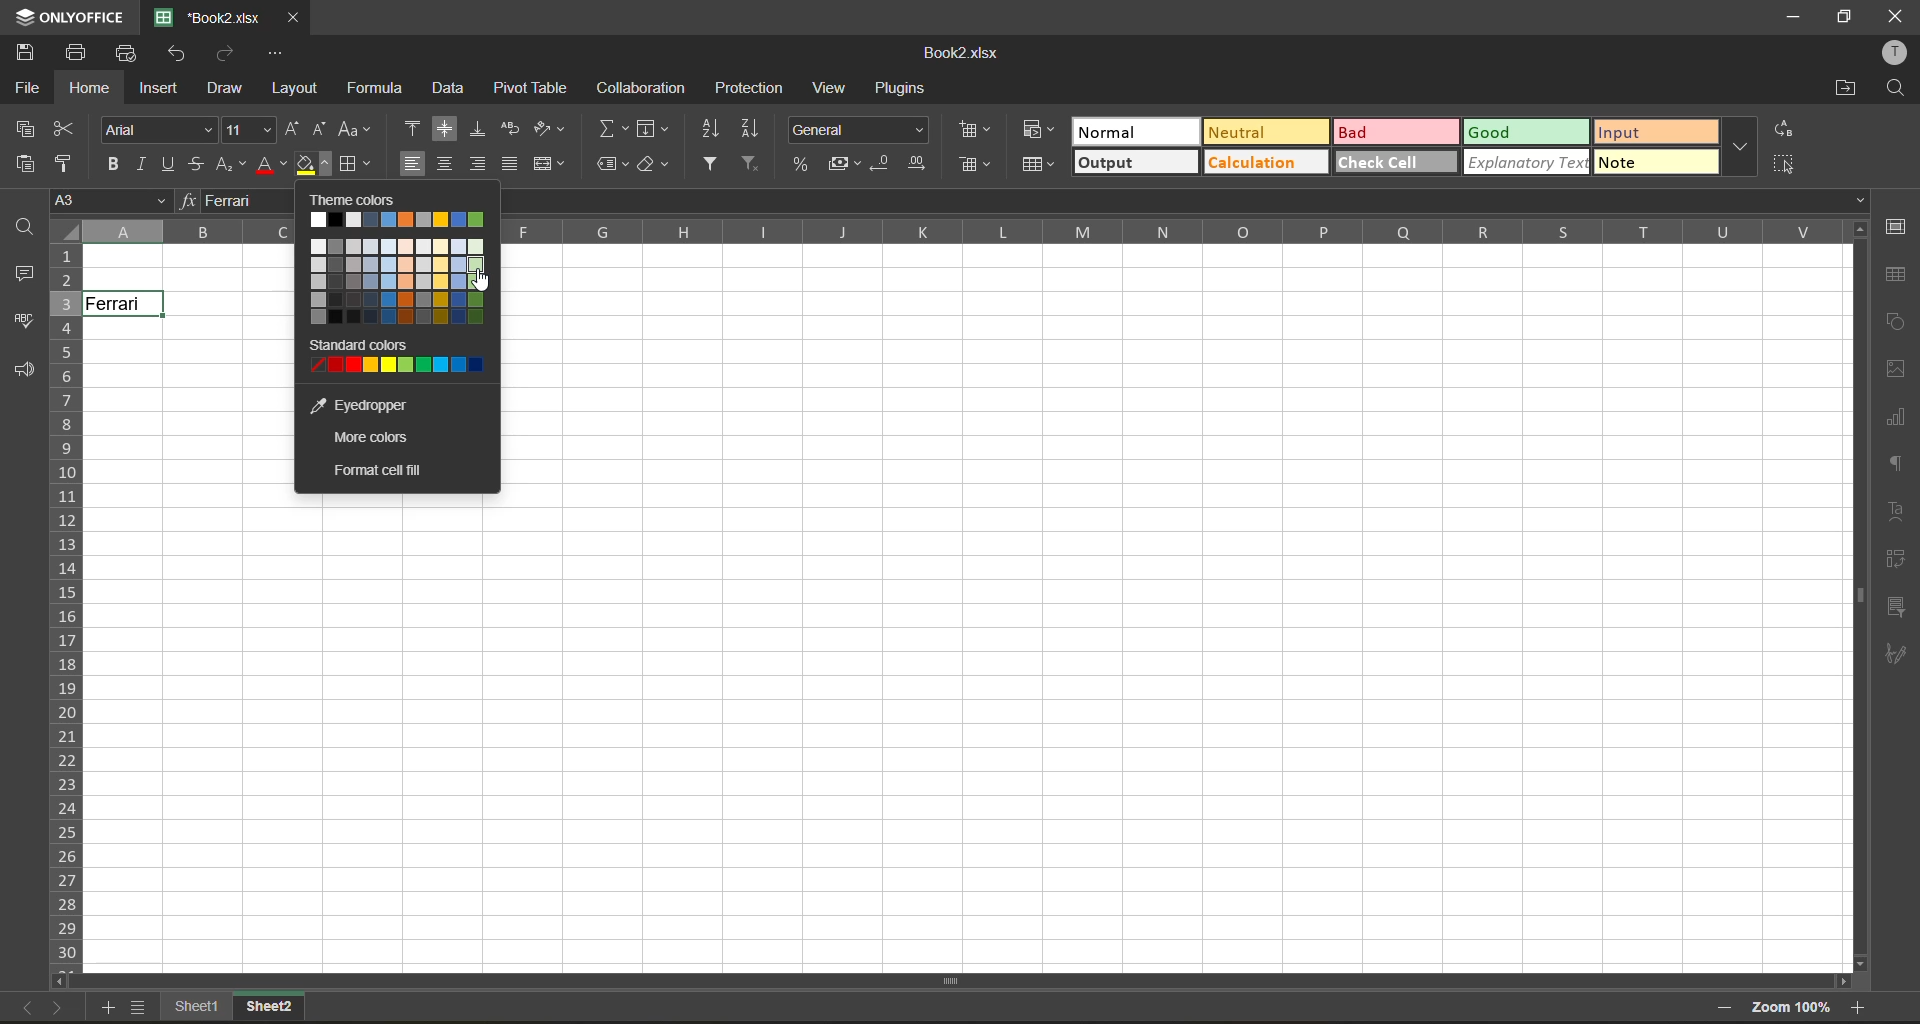 The width and height of the screenshot is (1920, 1024). Describe the element at coordinates (972, 979) in the screenshot. I see `Horizonal Scrollbar` at that location.